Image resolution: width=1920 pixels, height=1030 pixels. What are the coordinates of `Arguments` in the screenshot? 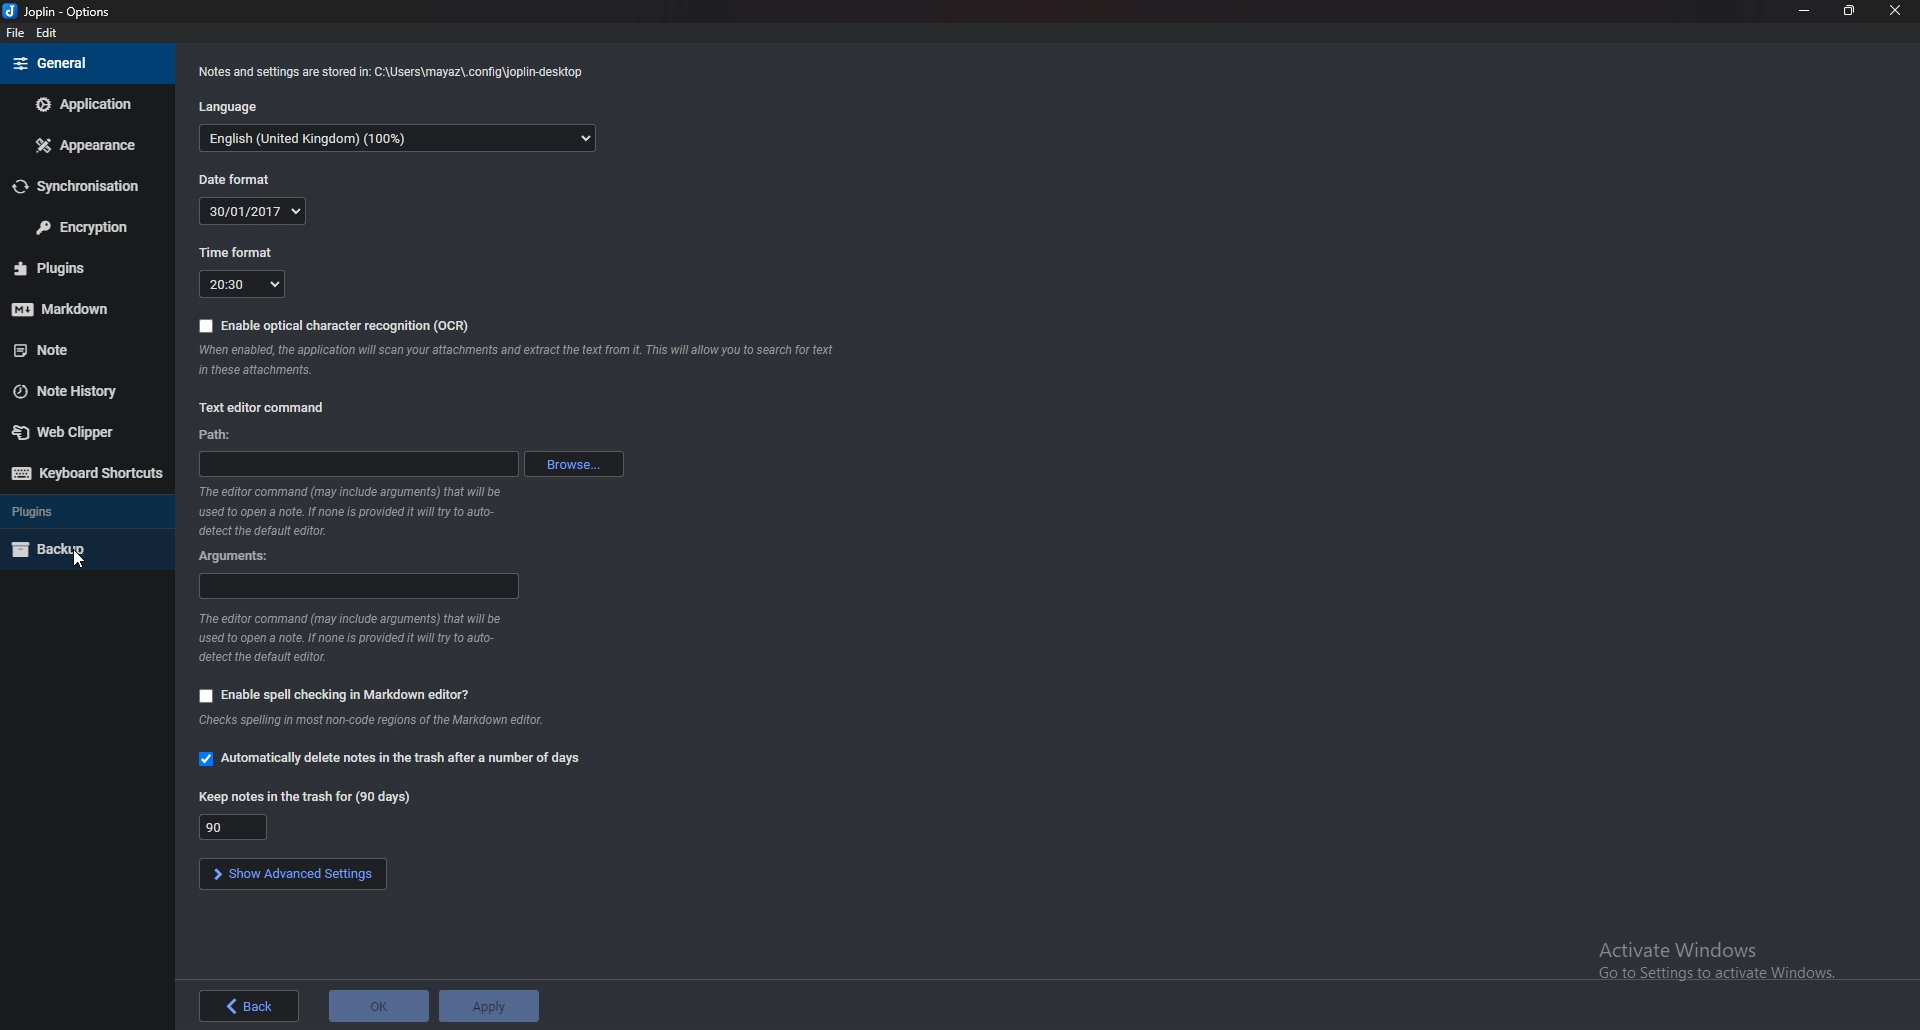 It's located at (241, 555).